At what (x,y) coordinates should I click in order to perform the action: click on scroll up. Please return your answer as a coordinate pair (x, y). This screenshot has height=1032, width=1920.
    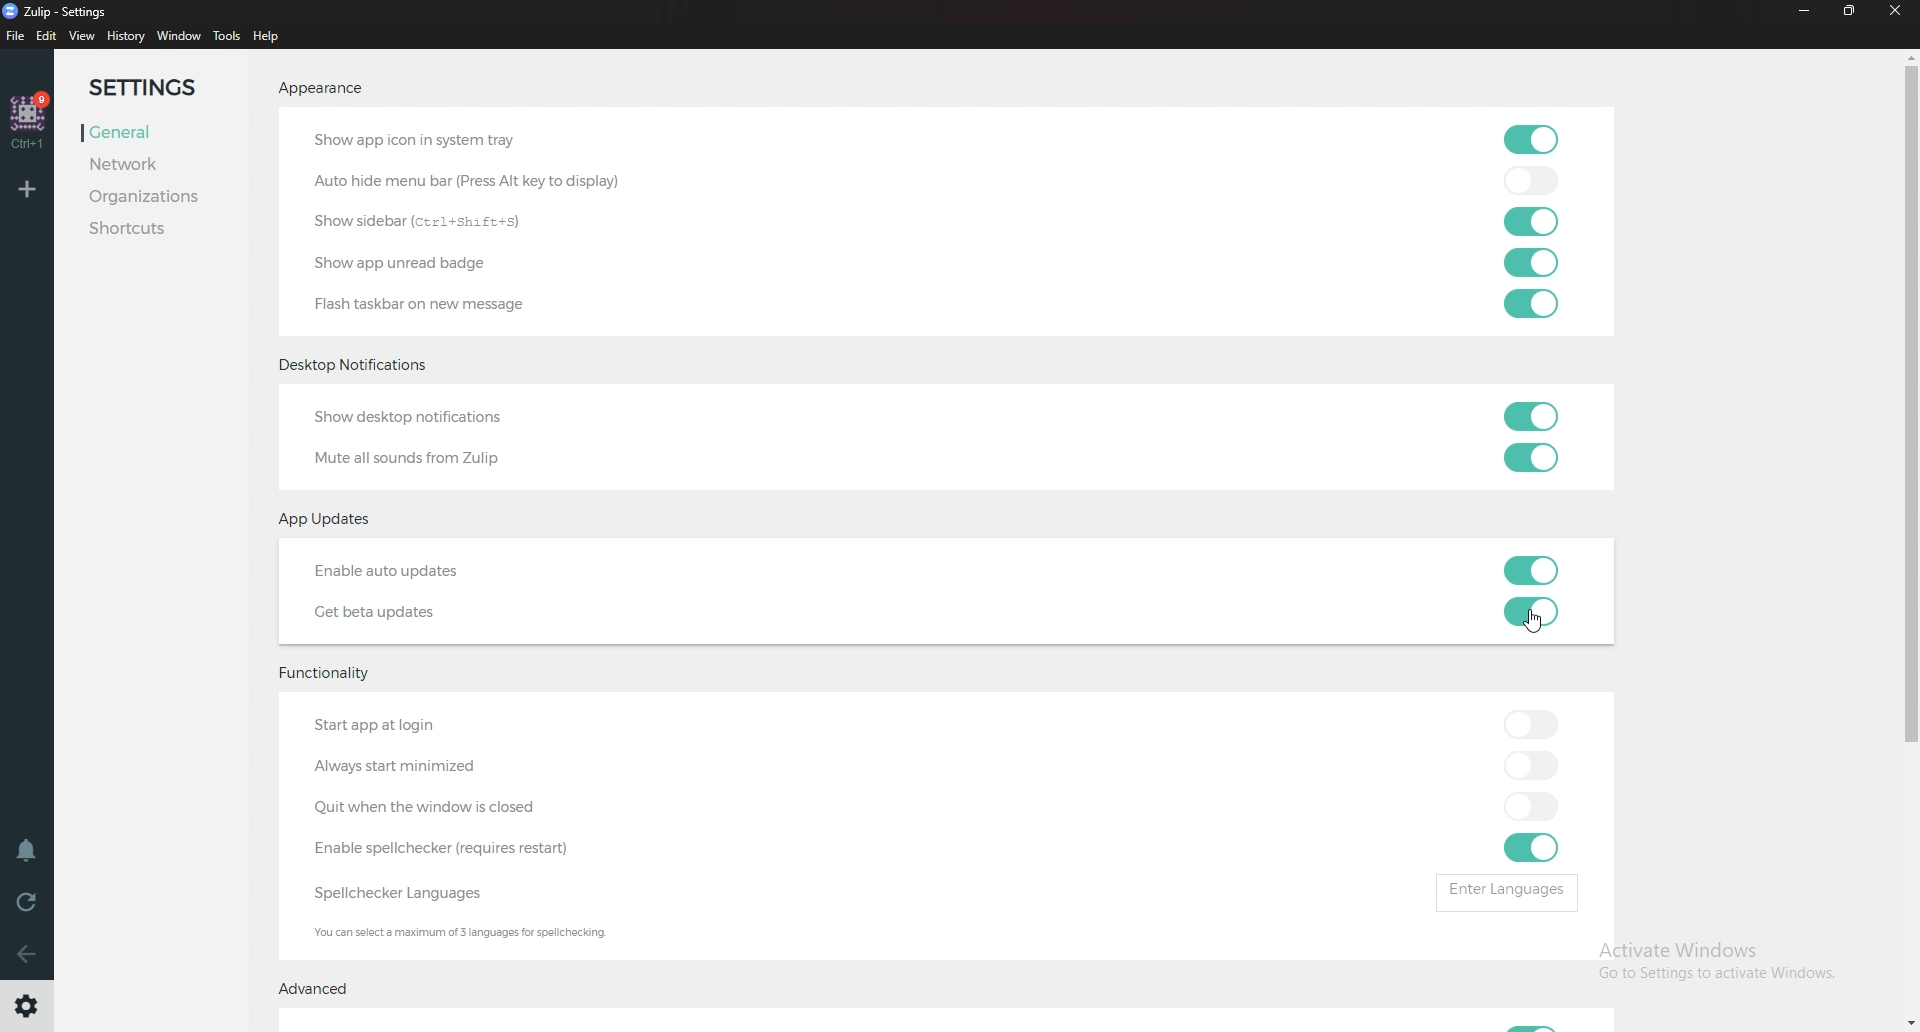
    Looking at the image, I should click on (1908, 57).